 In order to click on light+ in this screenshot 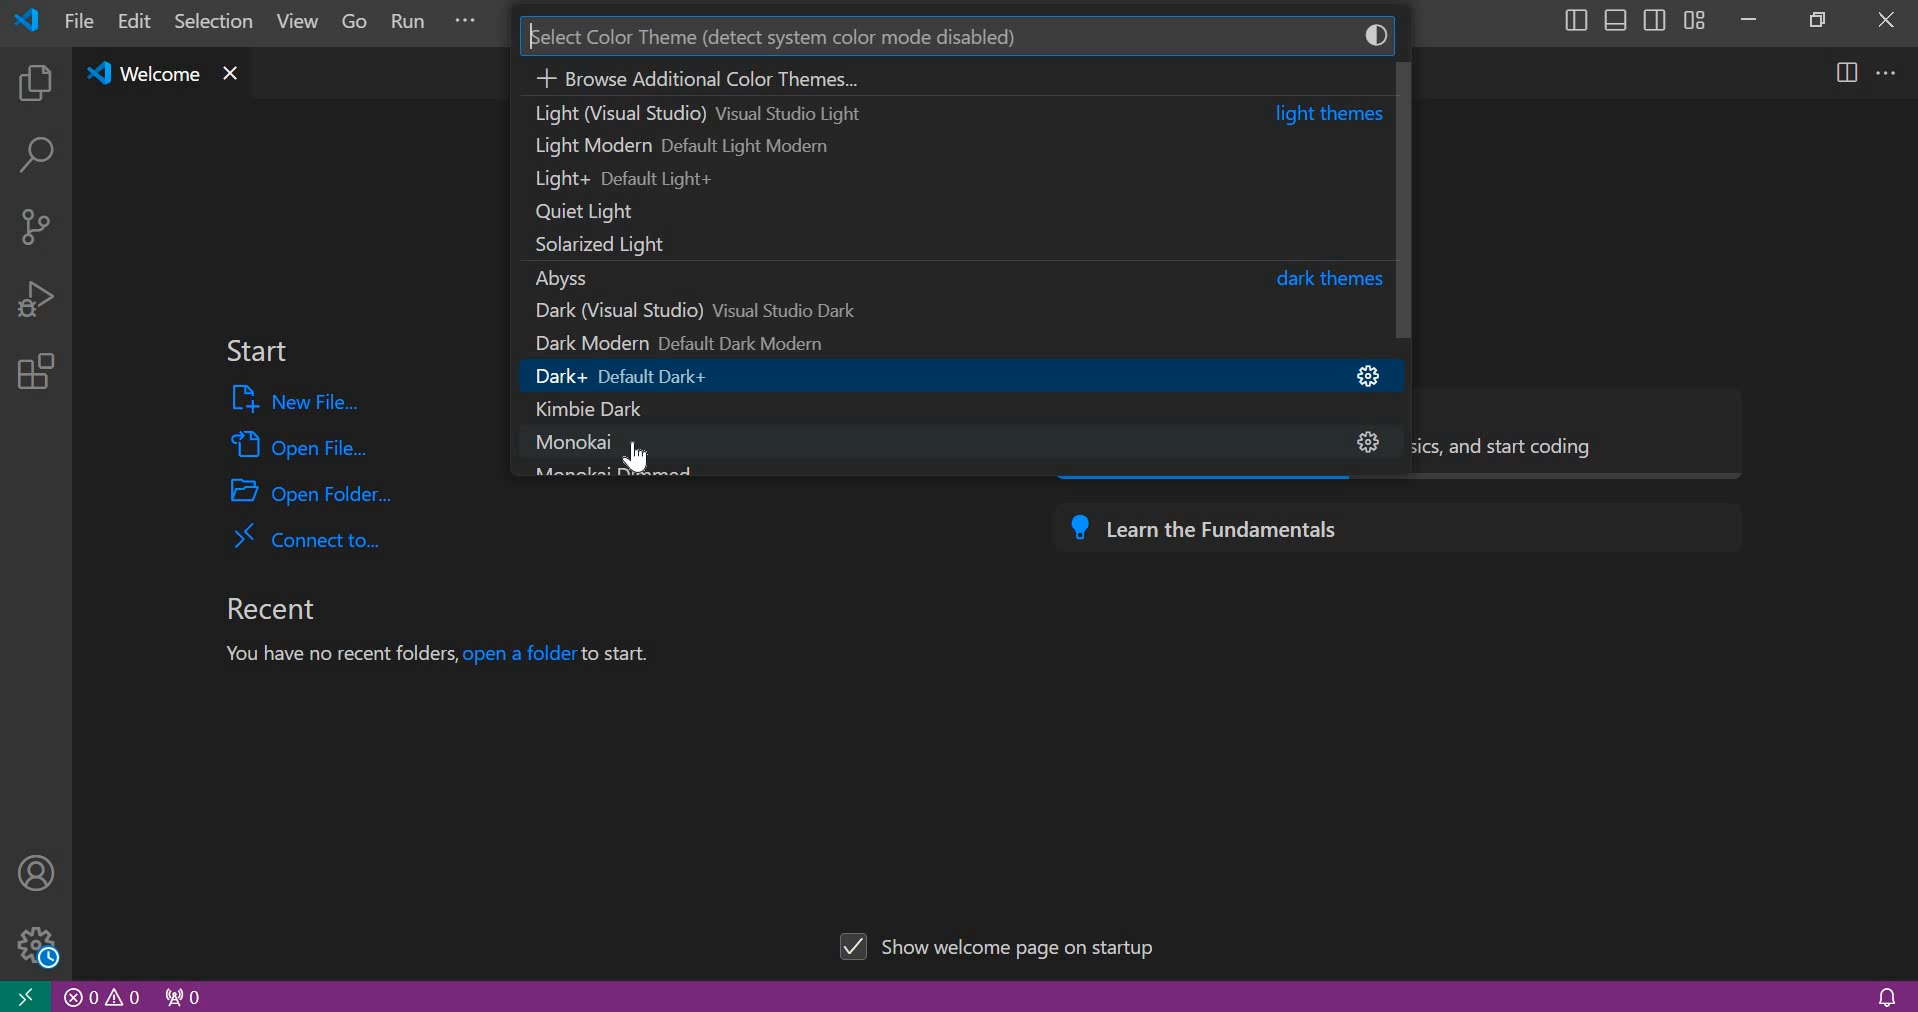, I will do `click(950, 179)`.